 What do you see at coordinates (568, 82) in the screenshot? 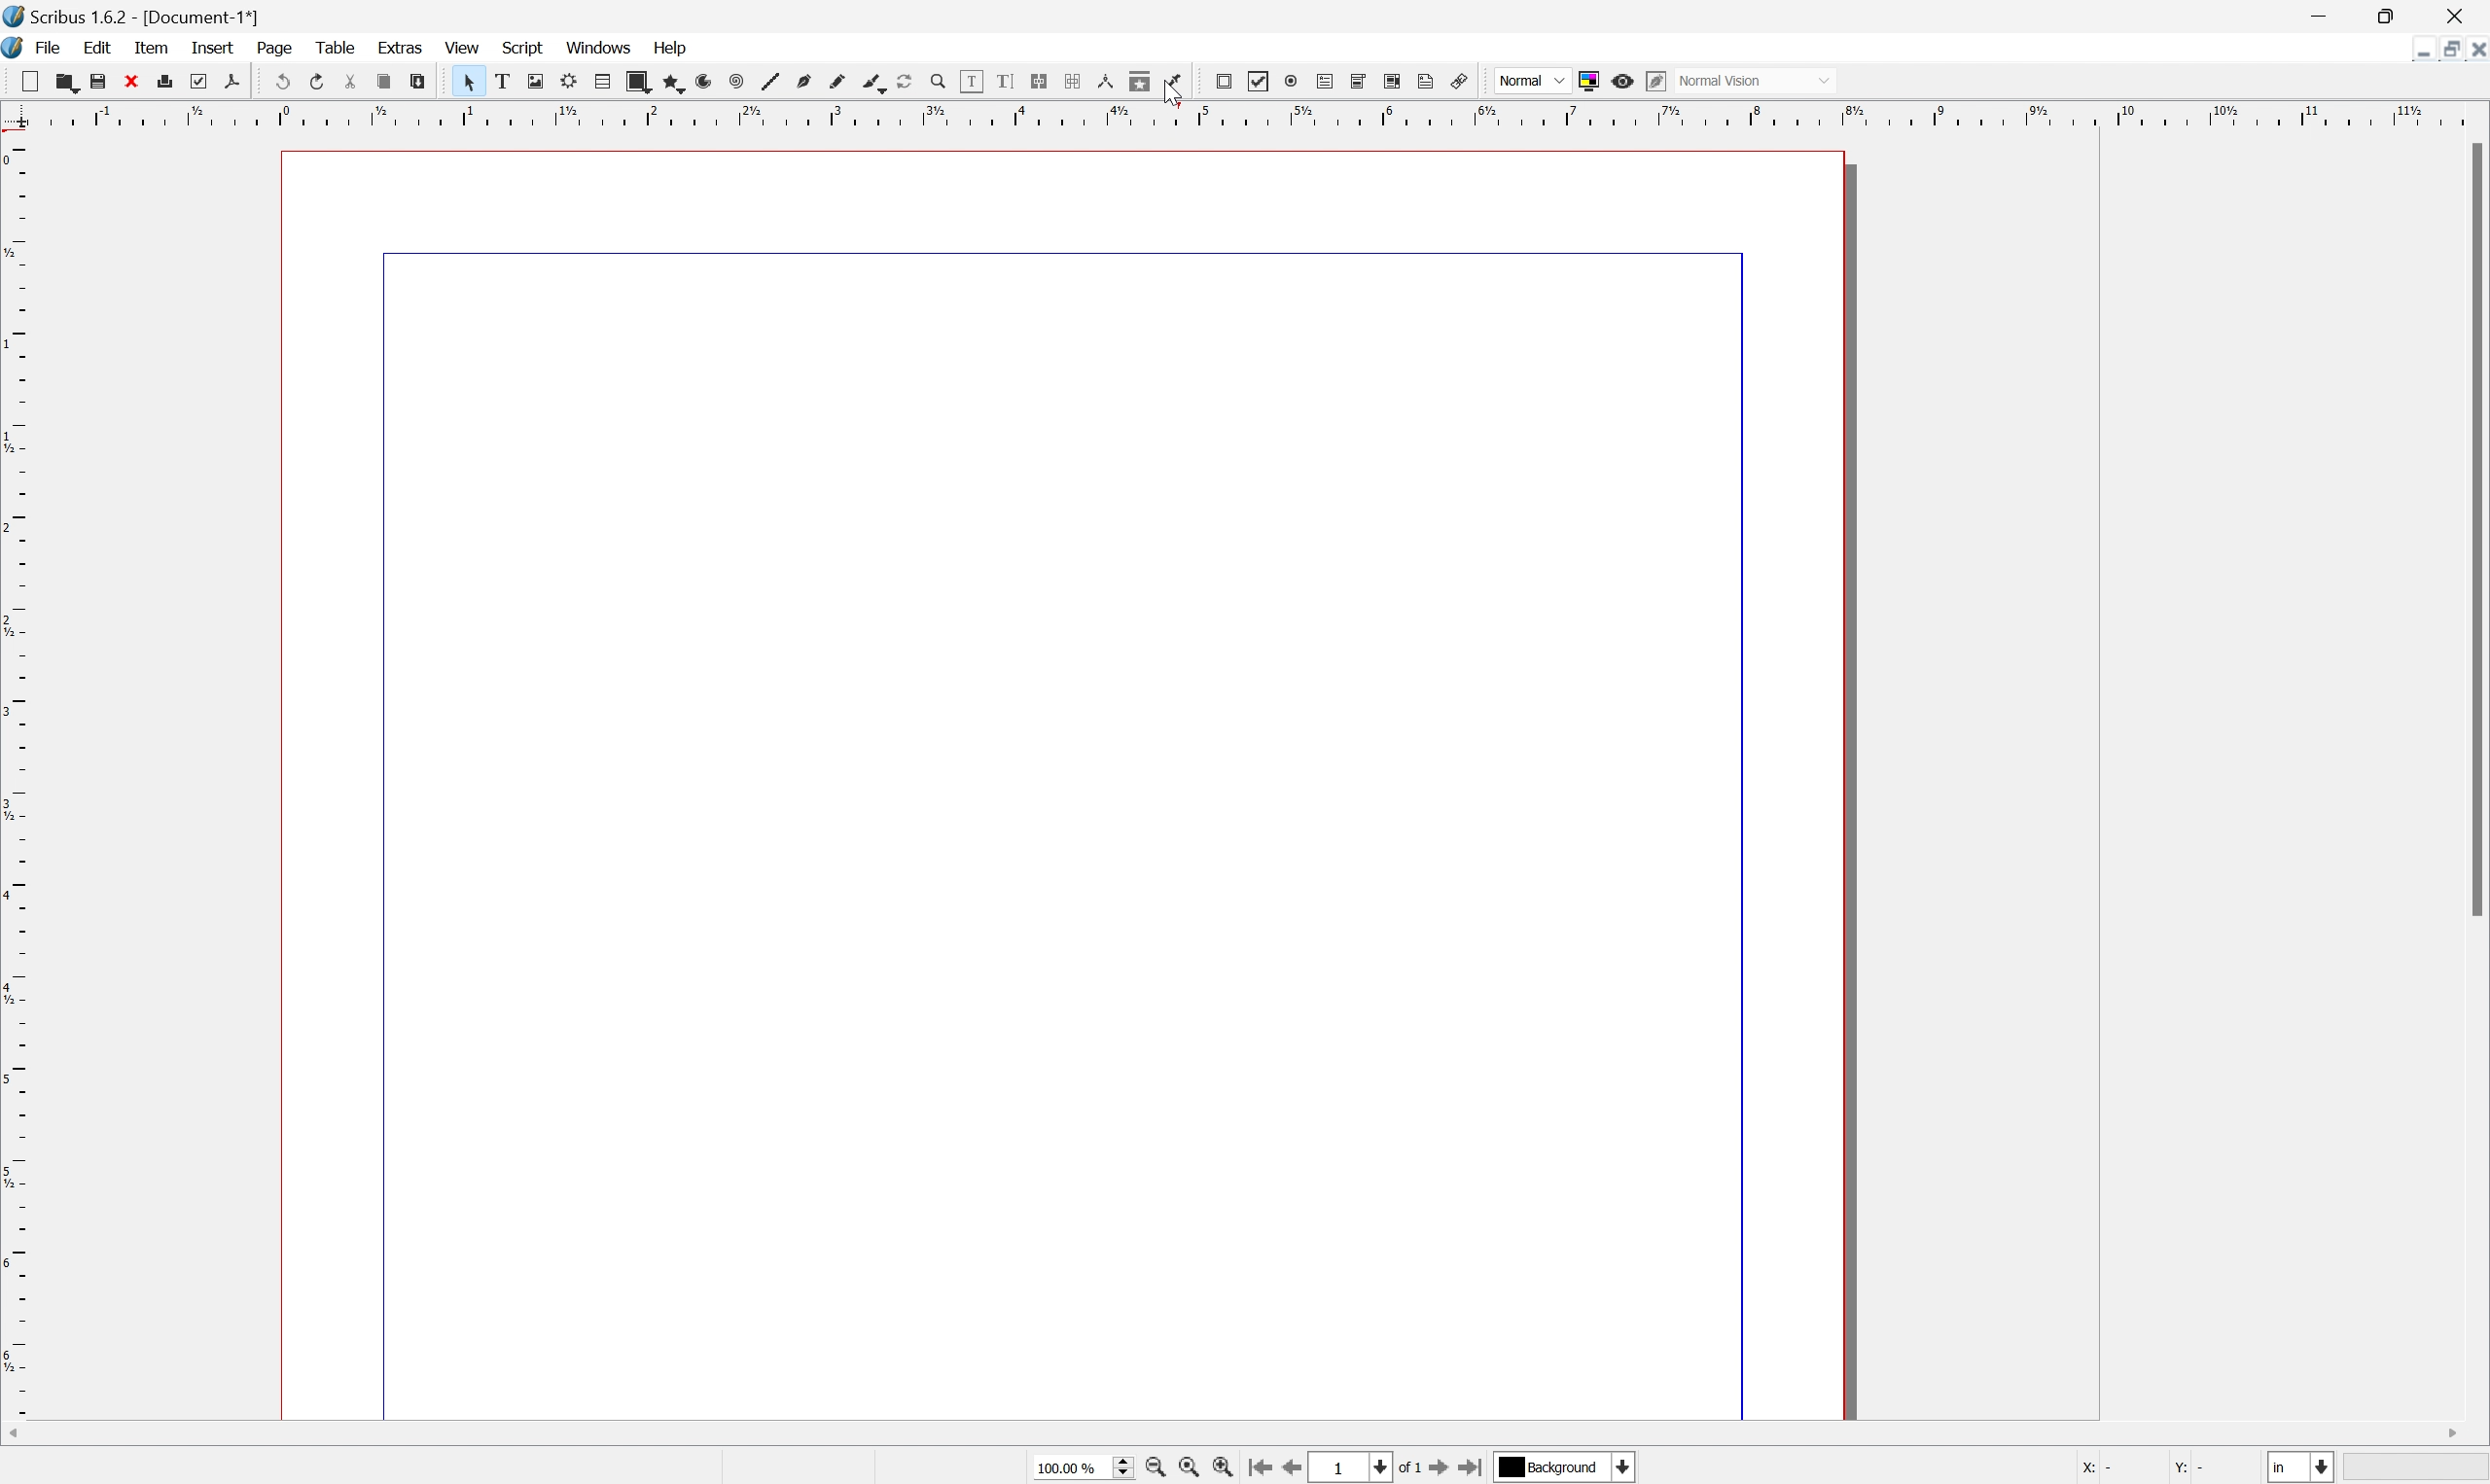
I see `render frame` at bounding box center [568, 82].